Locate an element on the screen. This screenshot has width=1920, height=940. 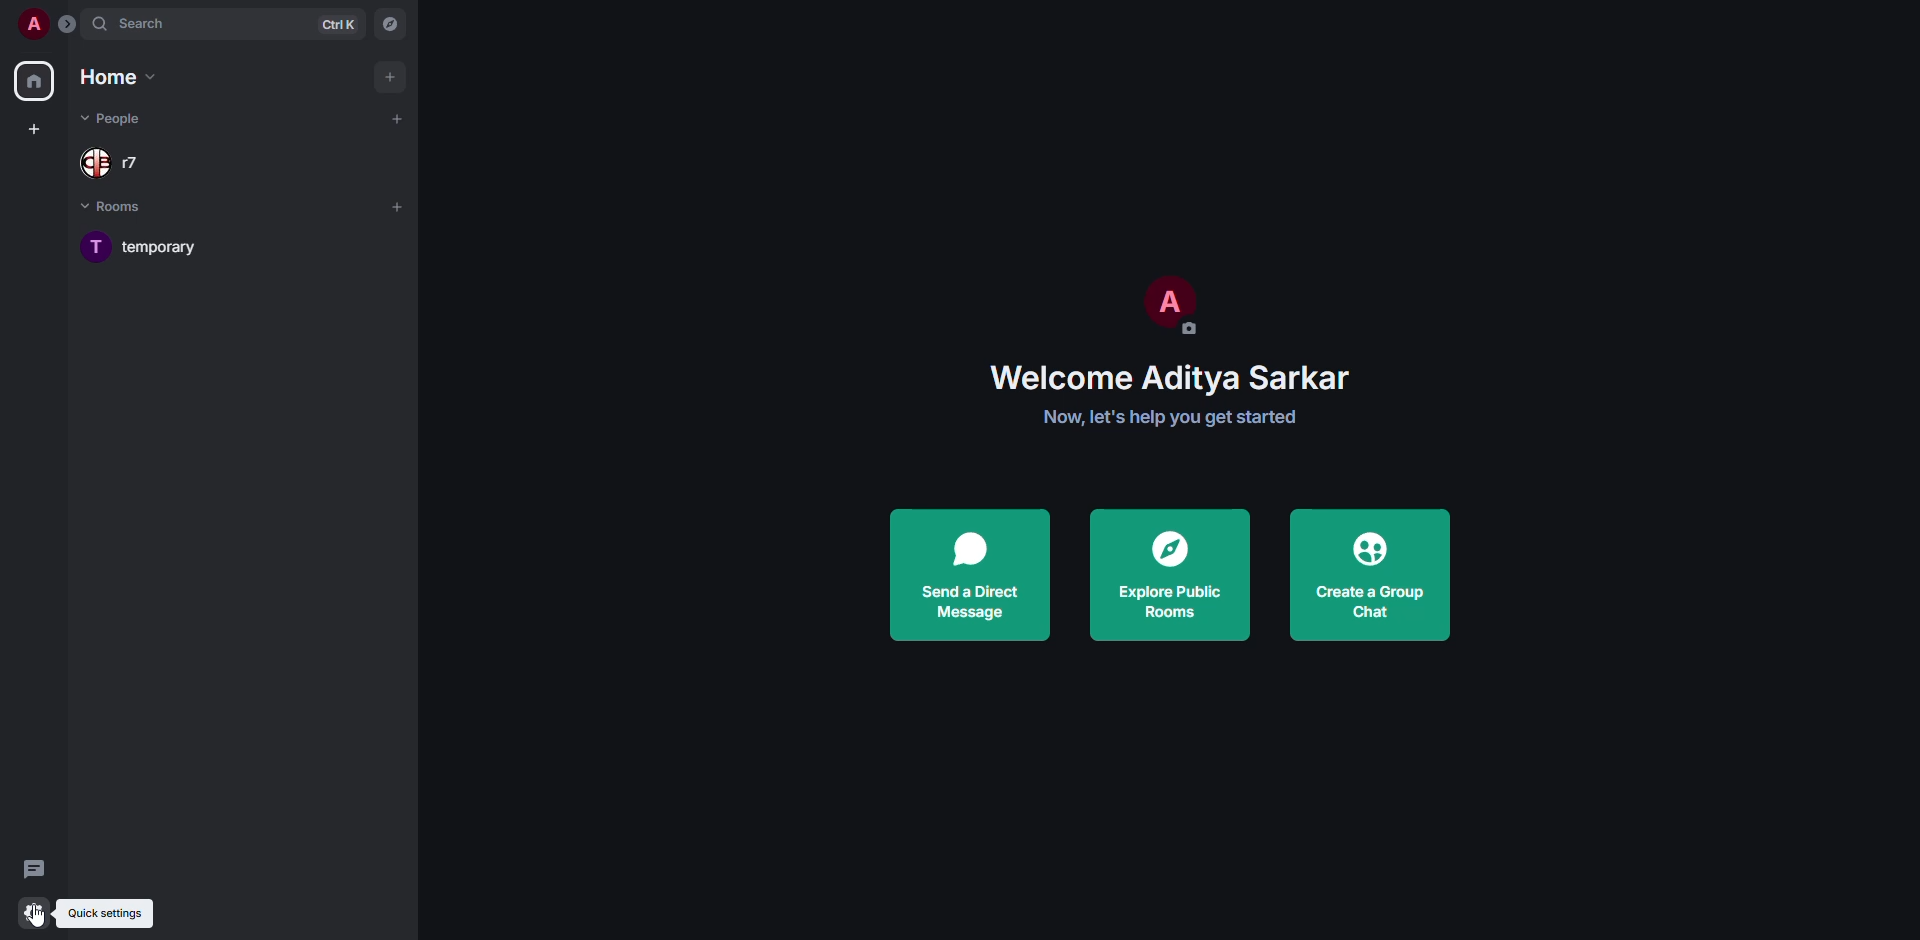
rooms is located at coordinates (124, 209).